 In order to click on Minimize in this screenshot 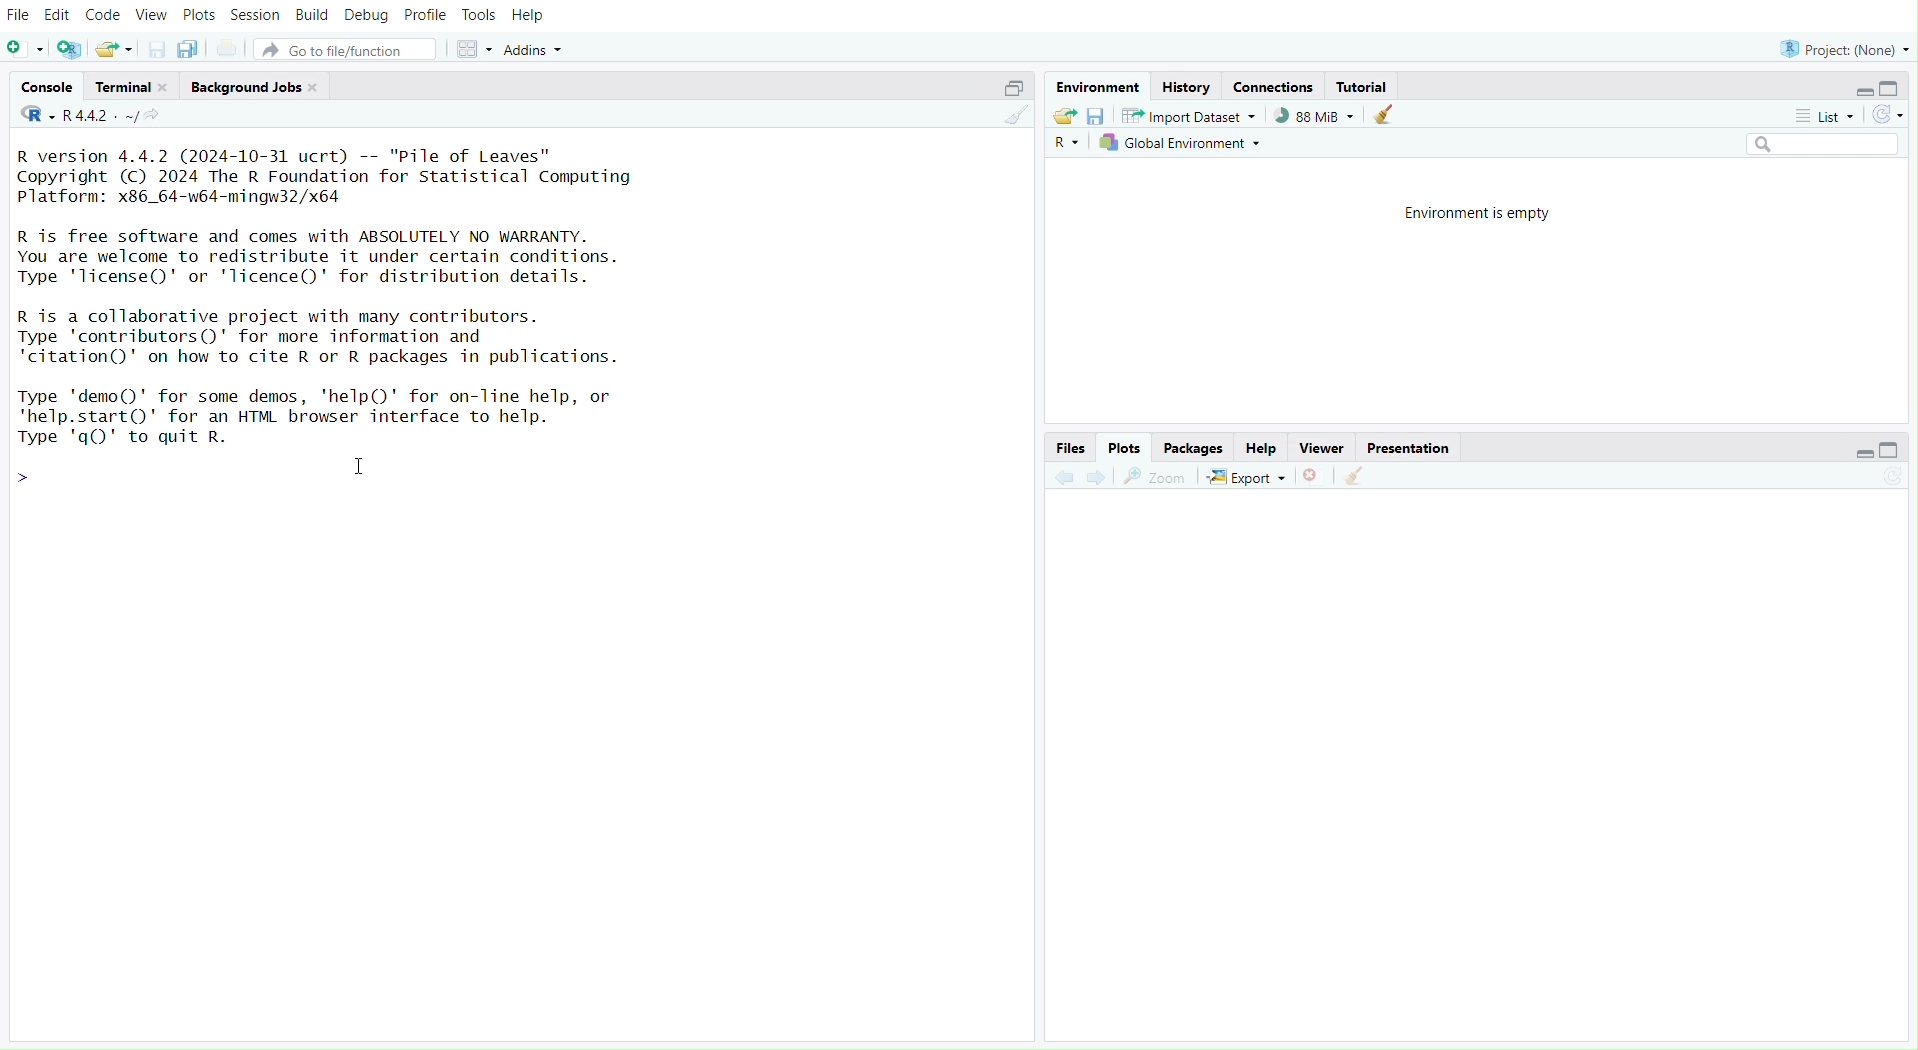, I will do `click(1864, 91)`.